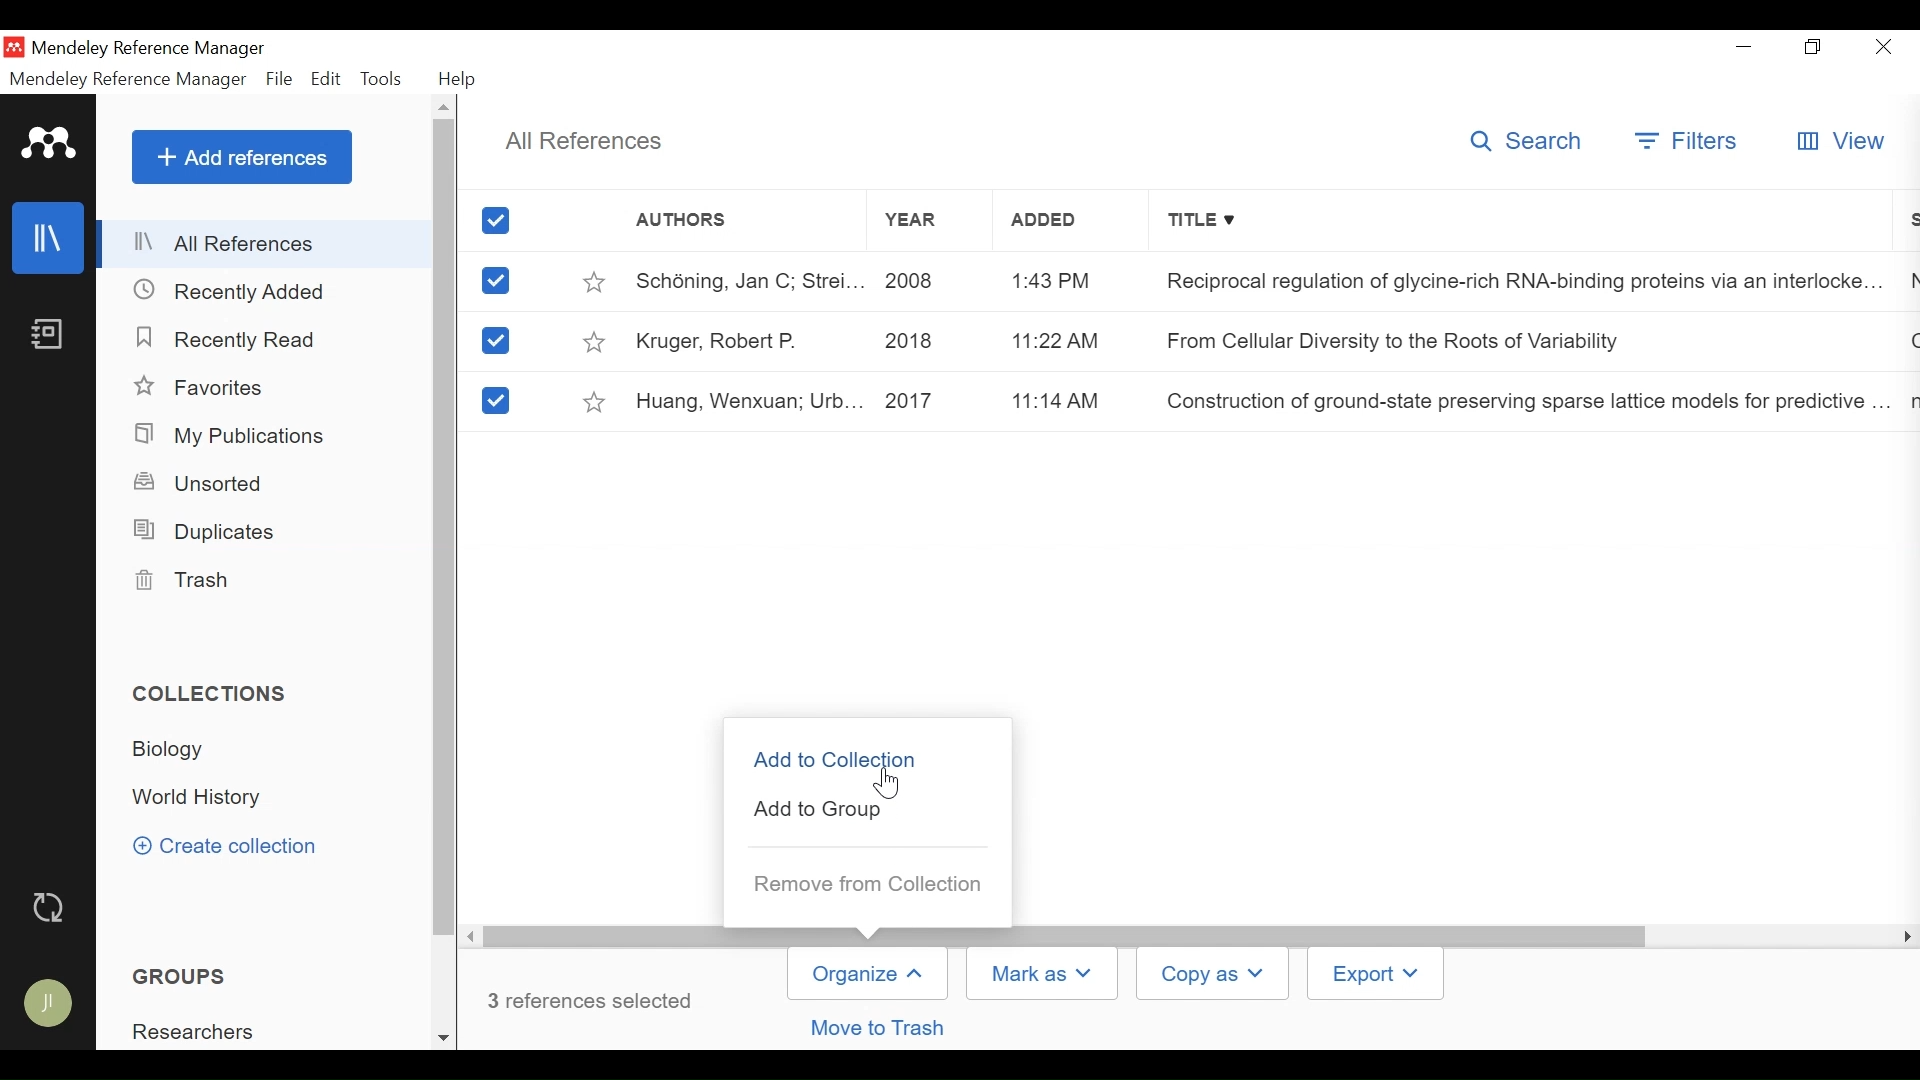  Describe the element at coordinates (125, 79) in the screenshot. I see `Mendeley Reference Manager` at that location.